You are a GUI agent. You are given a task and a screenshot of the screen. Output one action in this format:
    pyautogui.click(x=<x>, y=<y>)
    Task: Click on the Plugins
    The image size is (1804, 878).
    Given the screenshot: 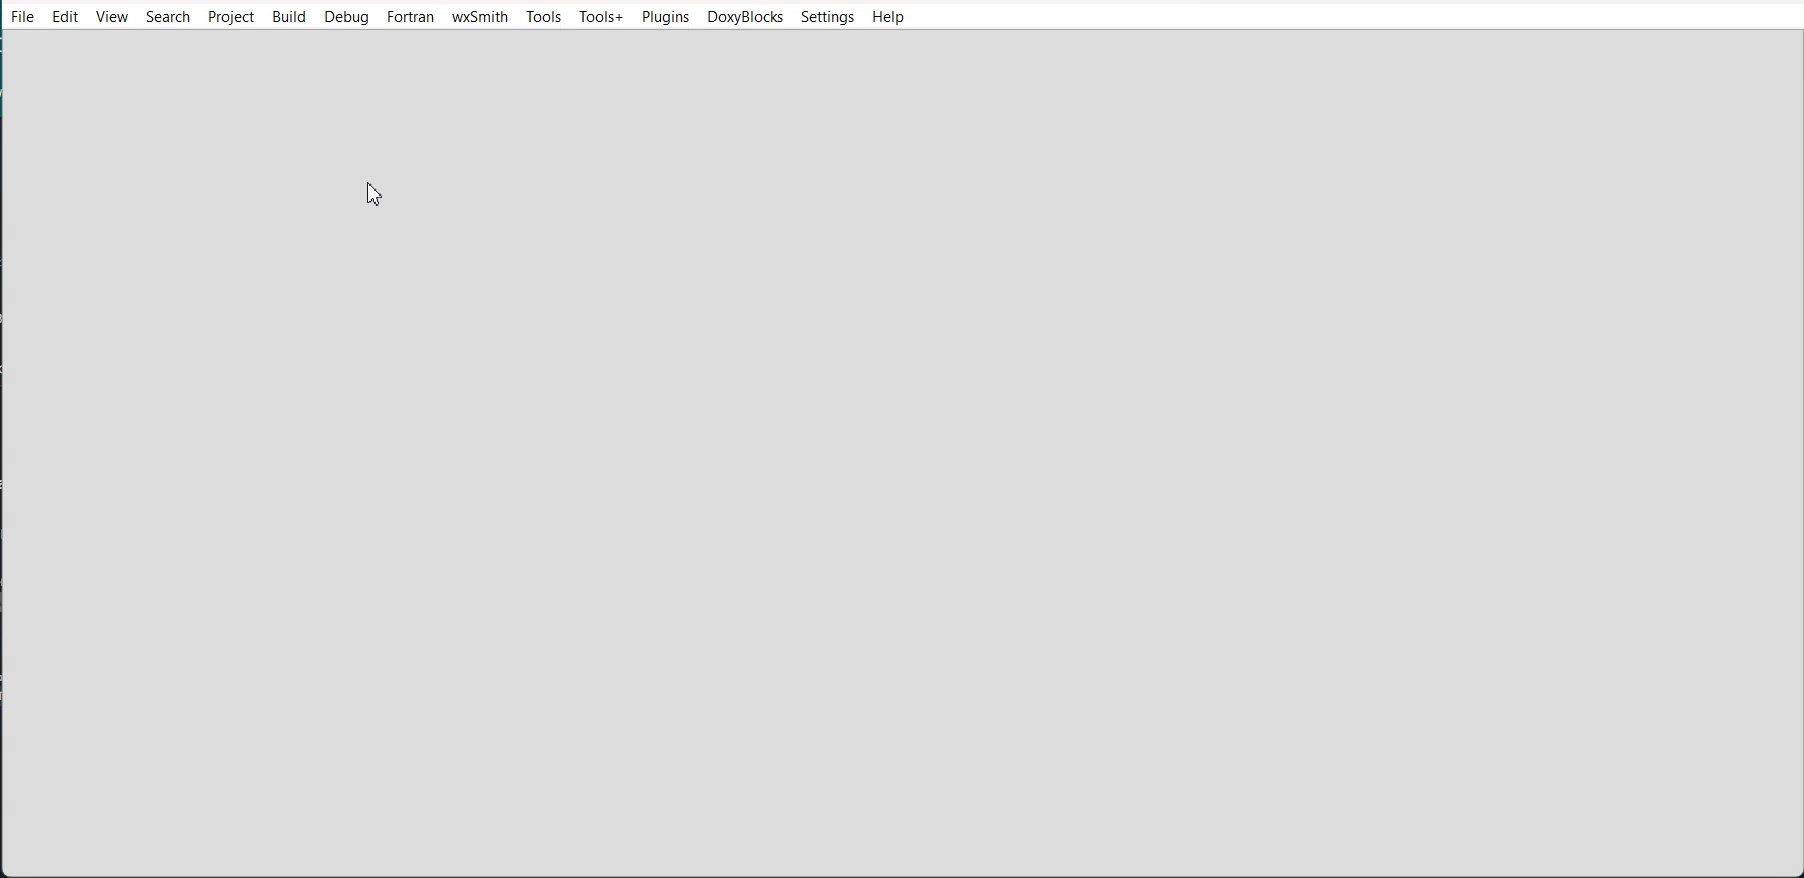 What is the action you would take?
    pyautogui.click(x=665, y=17)
    